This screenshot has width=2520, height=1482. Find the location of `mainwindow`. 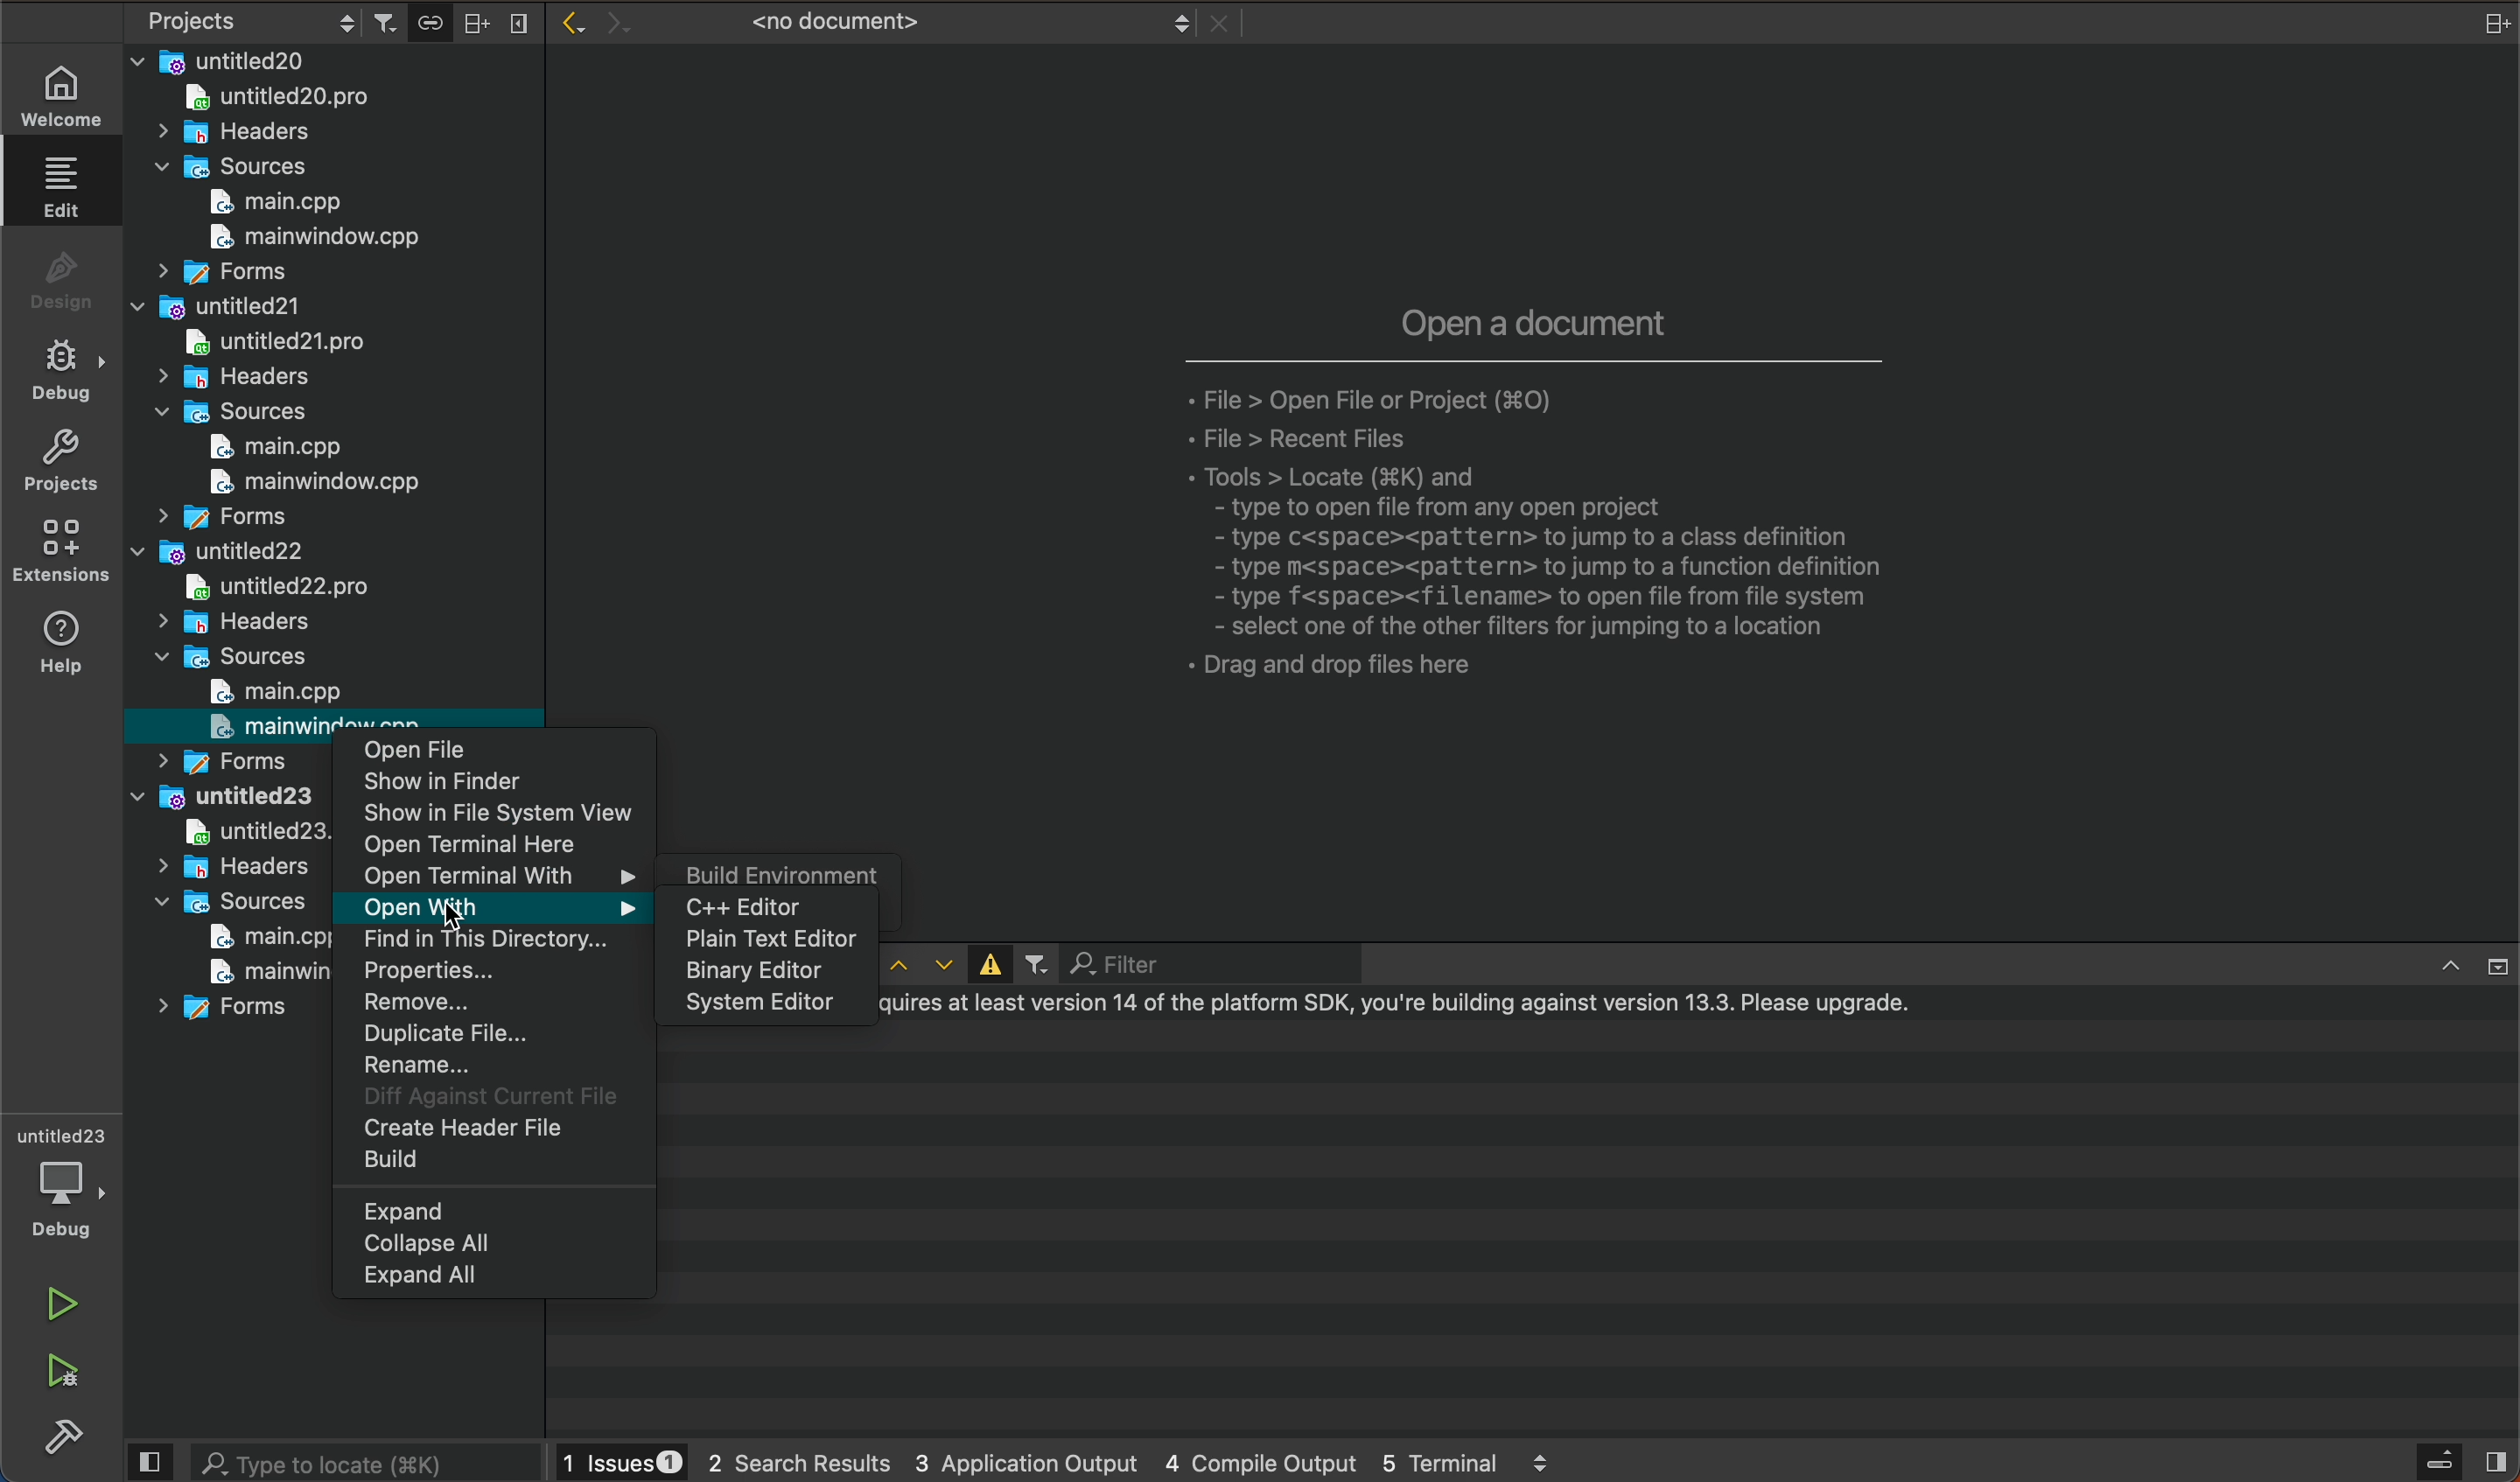

mainwindow is located at coordinates (300, 484).